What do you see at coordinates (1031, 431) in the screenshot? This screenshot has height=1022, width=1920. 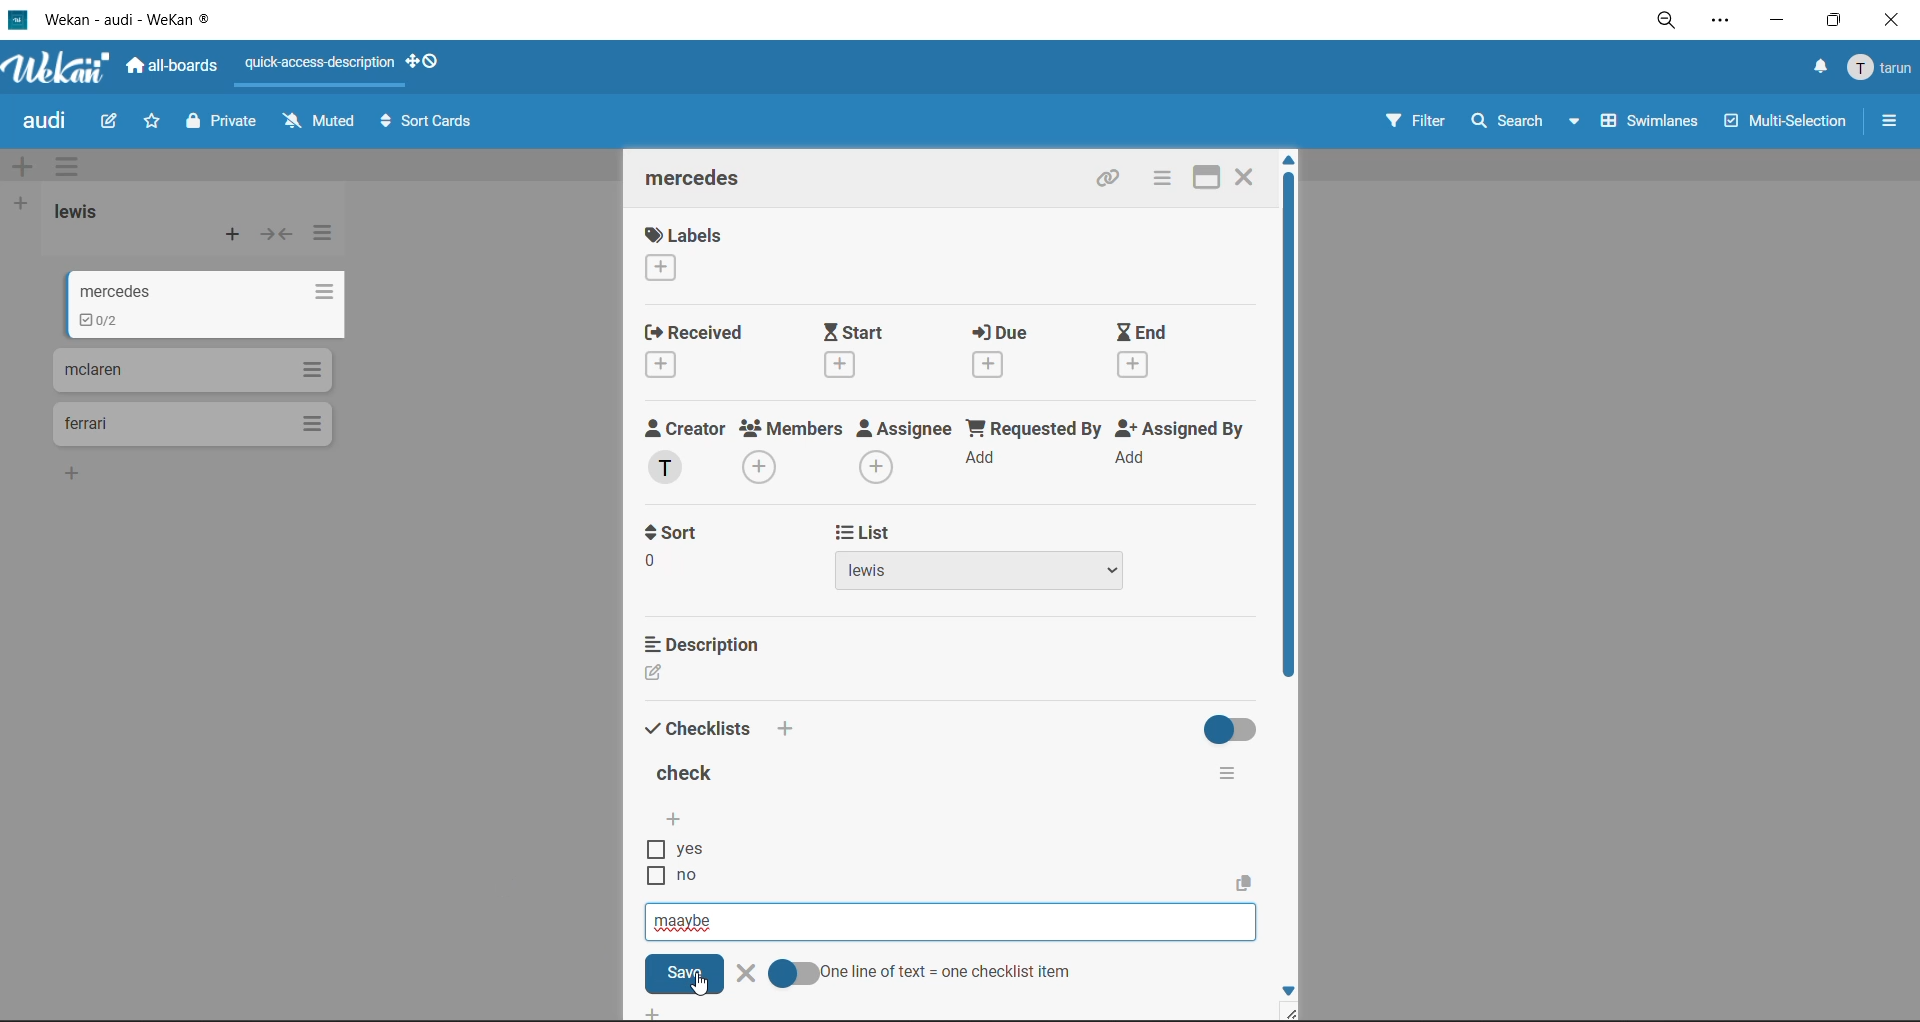 I see `requested by` at bounding box center [1031, 431].